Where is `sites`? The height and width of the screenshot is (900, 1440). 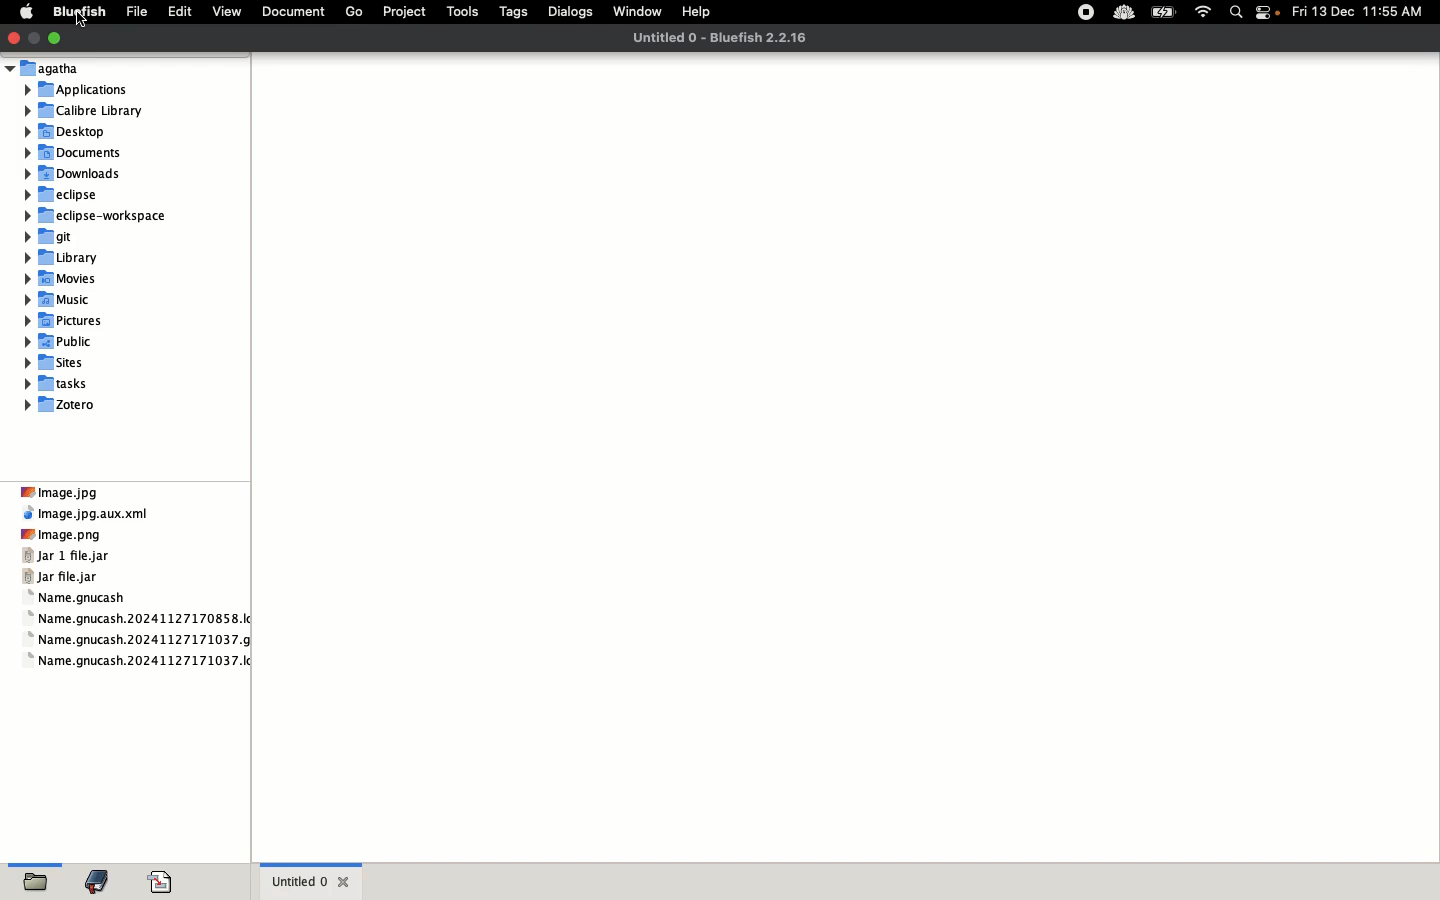
sites is located at coordinates (60, 362).